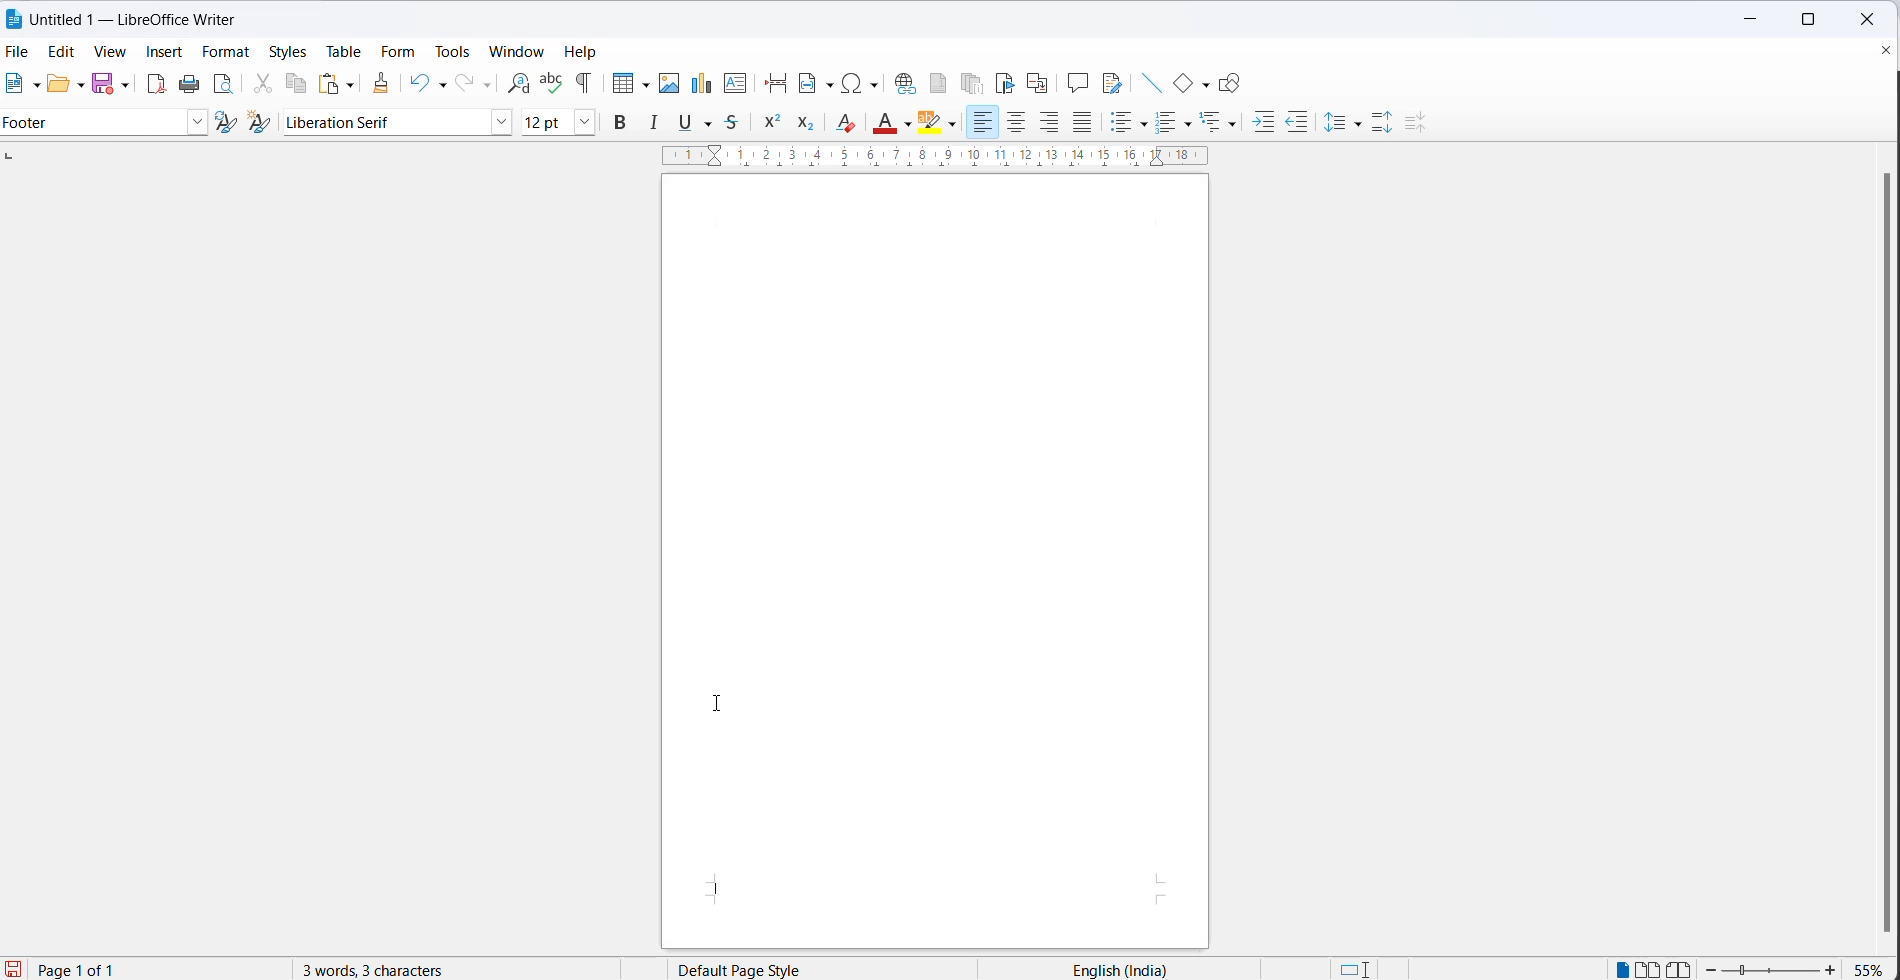  I want to click on insert text, so click(739, 83).